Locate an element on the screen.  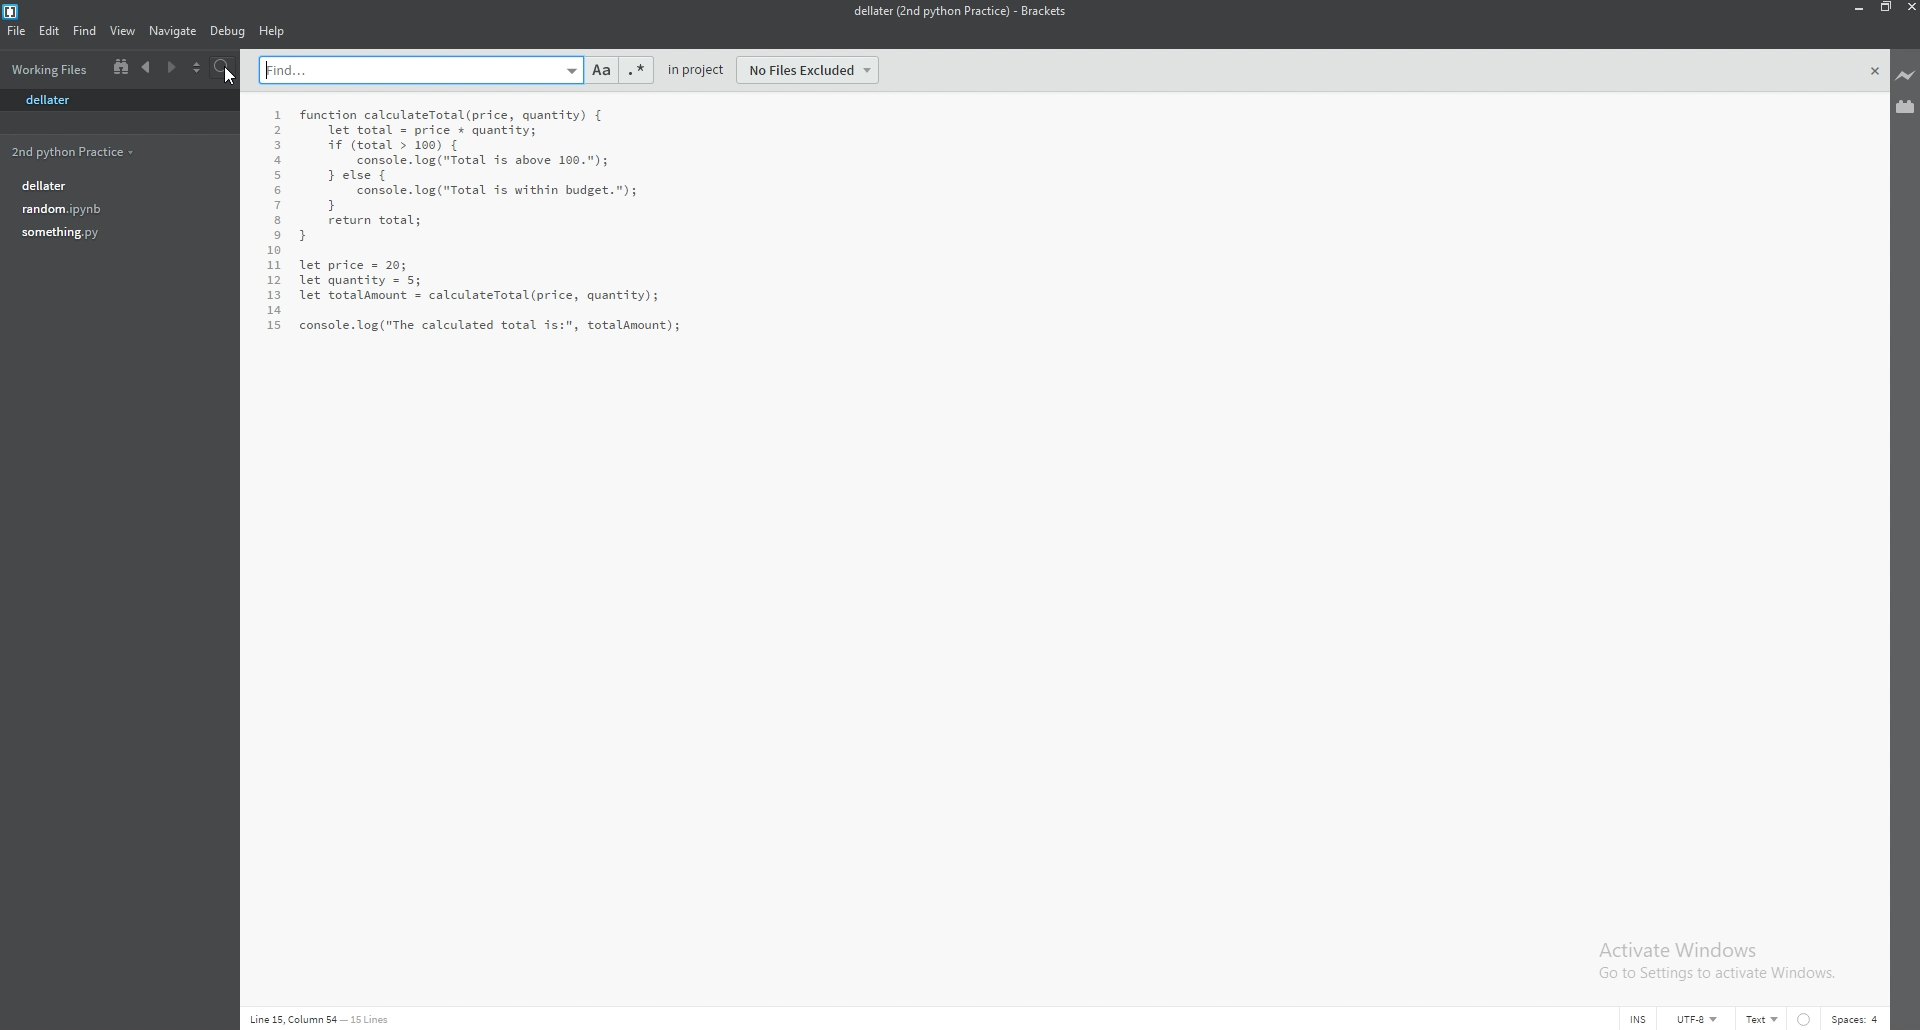
live preview is located at coordinates (1904, 77).